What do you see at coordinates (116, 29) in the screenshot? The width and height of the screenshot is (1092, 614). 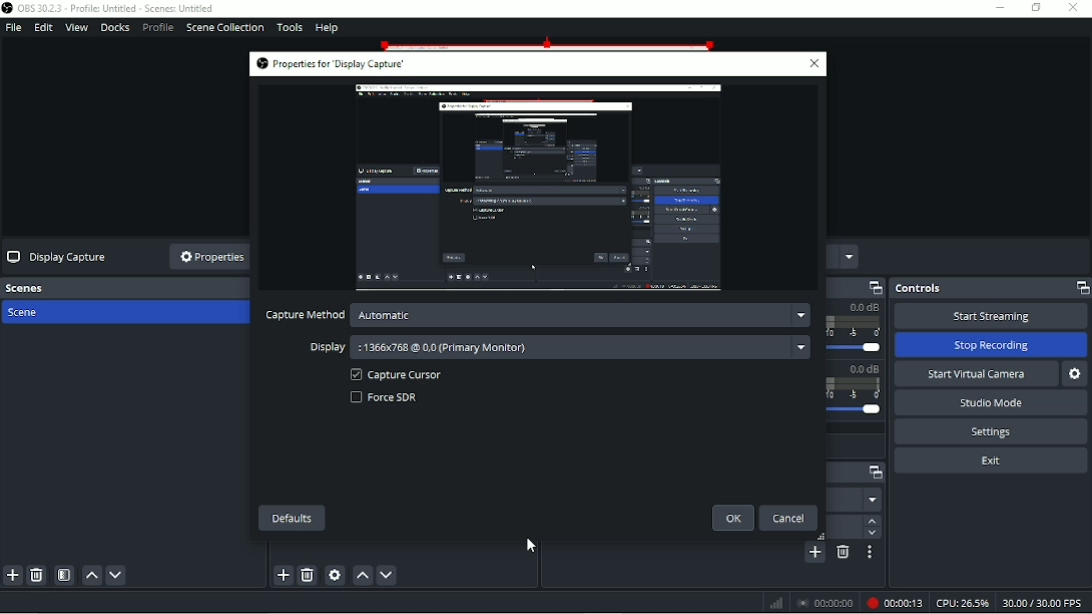 I see `Docks` at bounding box center [116, 29].